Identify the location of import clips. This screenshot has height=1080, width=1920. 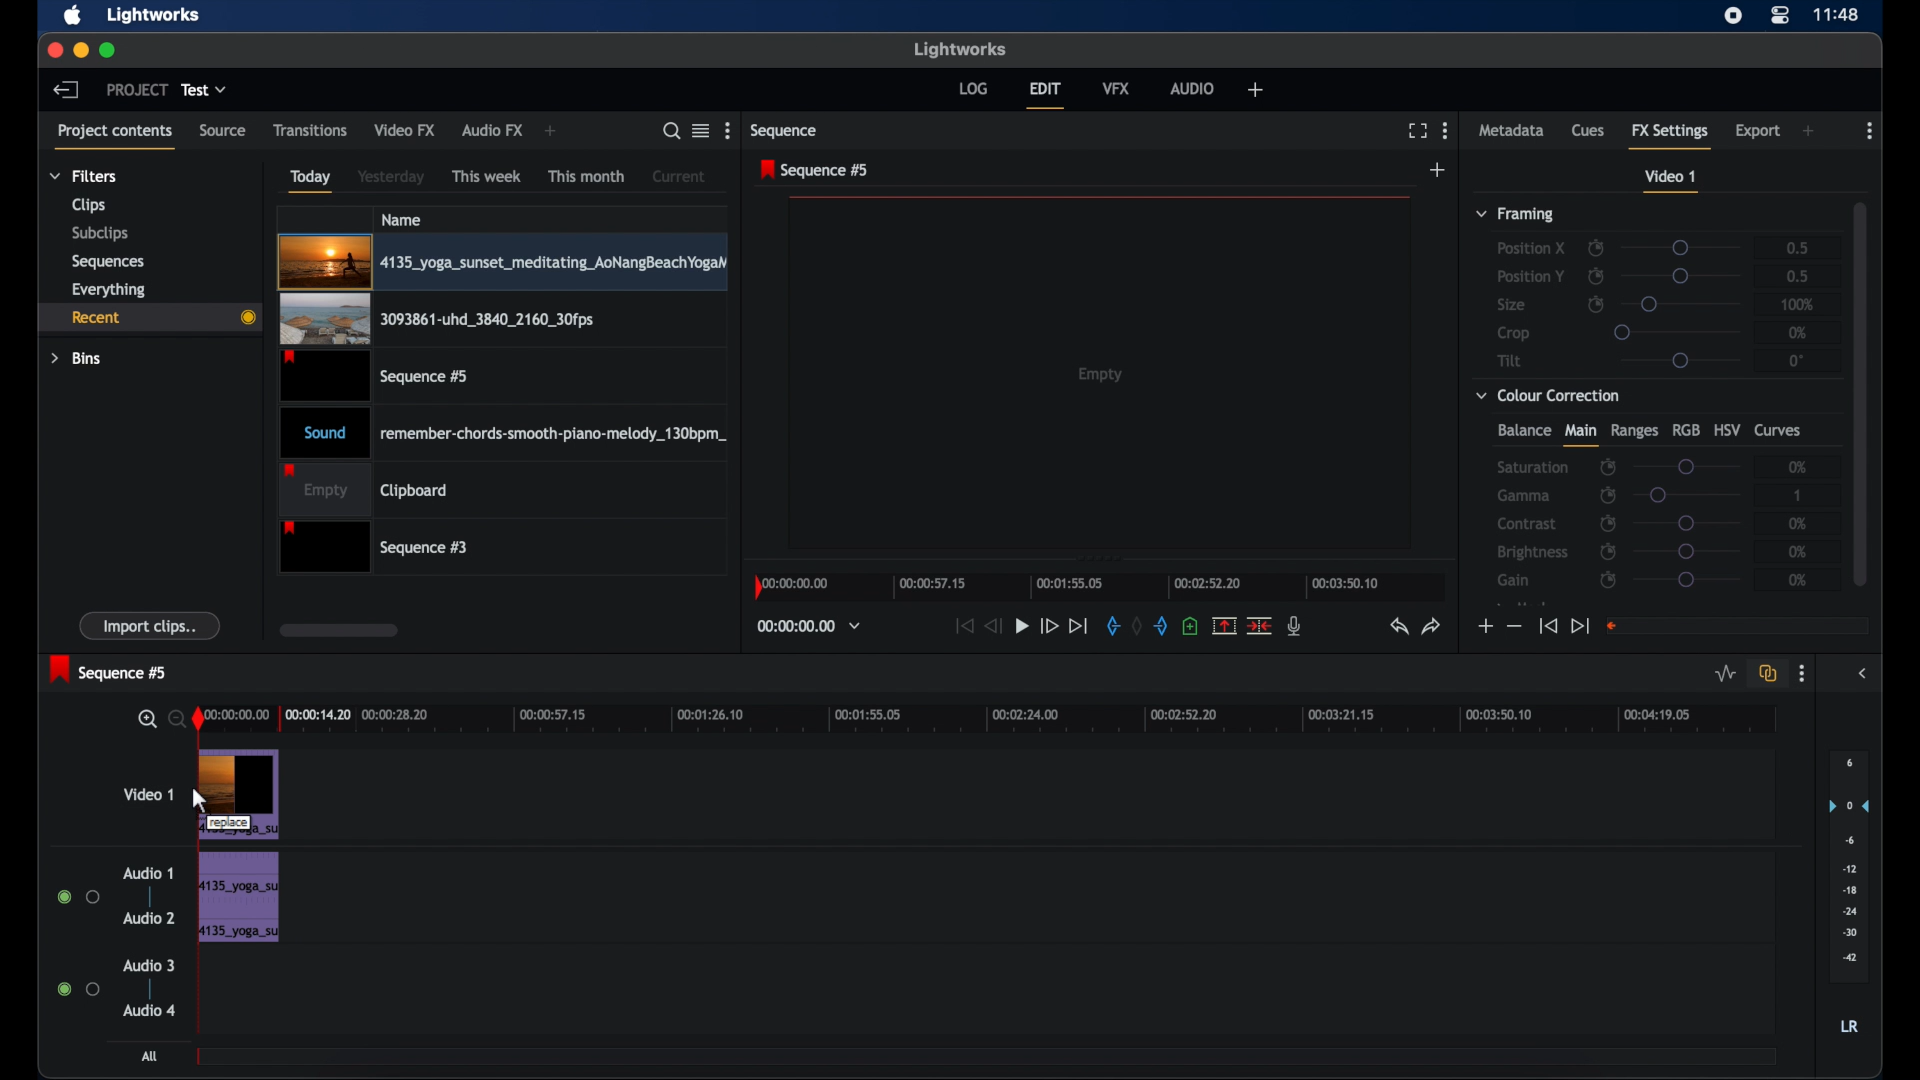
(151, 626).